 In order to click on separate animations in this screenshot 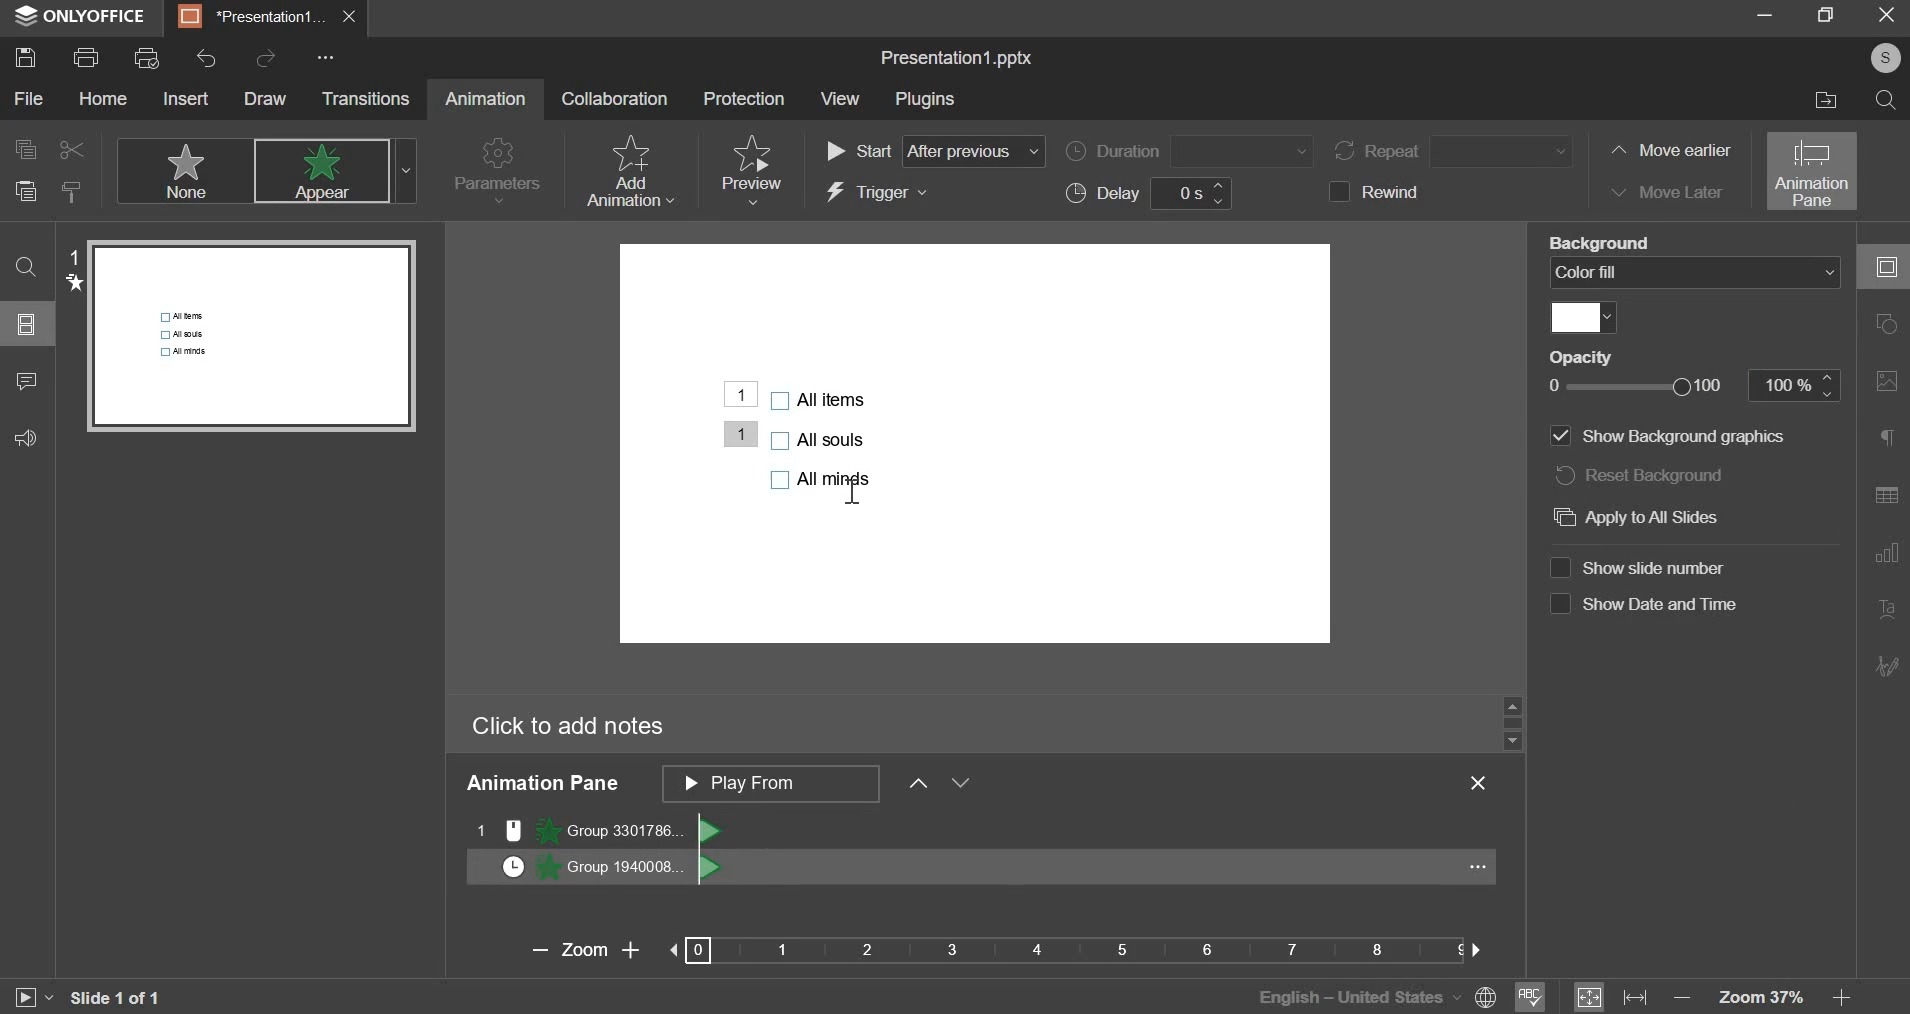, I will do `click(602, 847)`.